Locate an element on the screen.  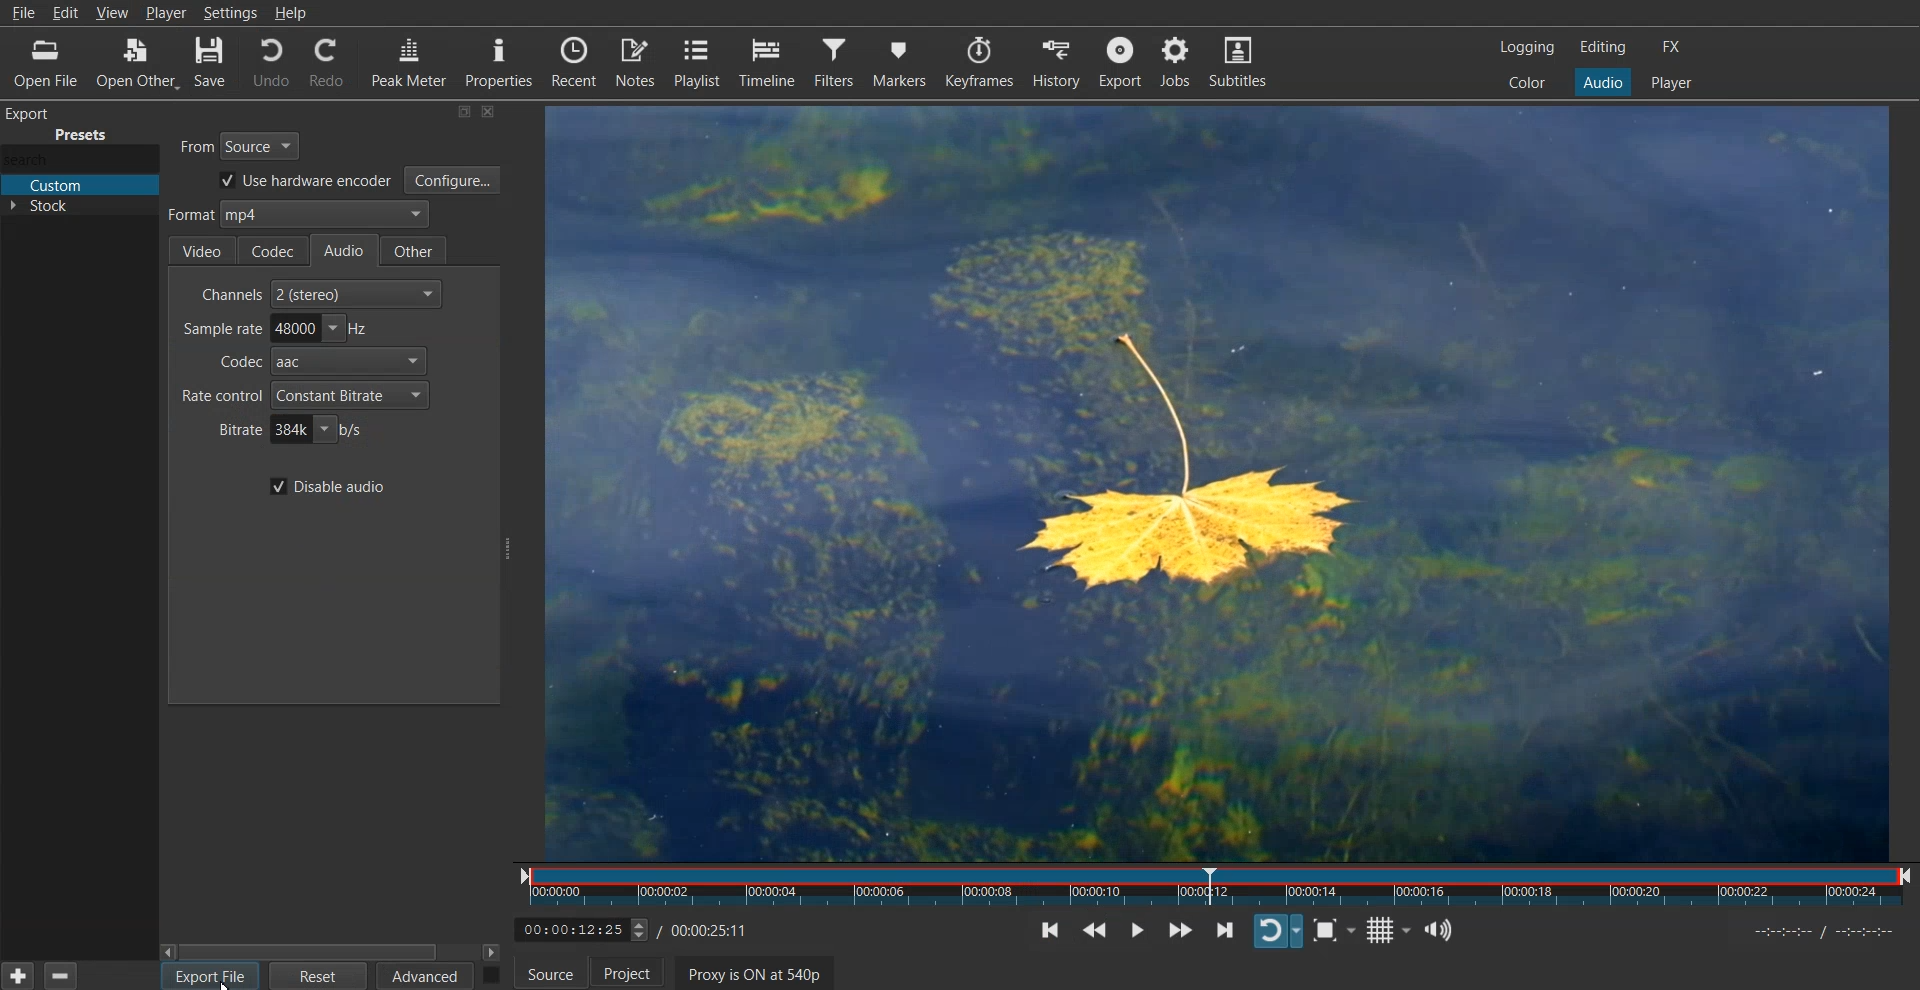
Export File is located at coordinates (210, 976).